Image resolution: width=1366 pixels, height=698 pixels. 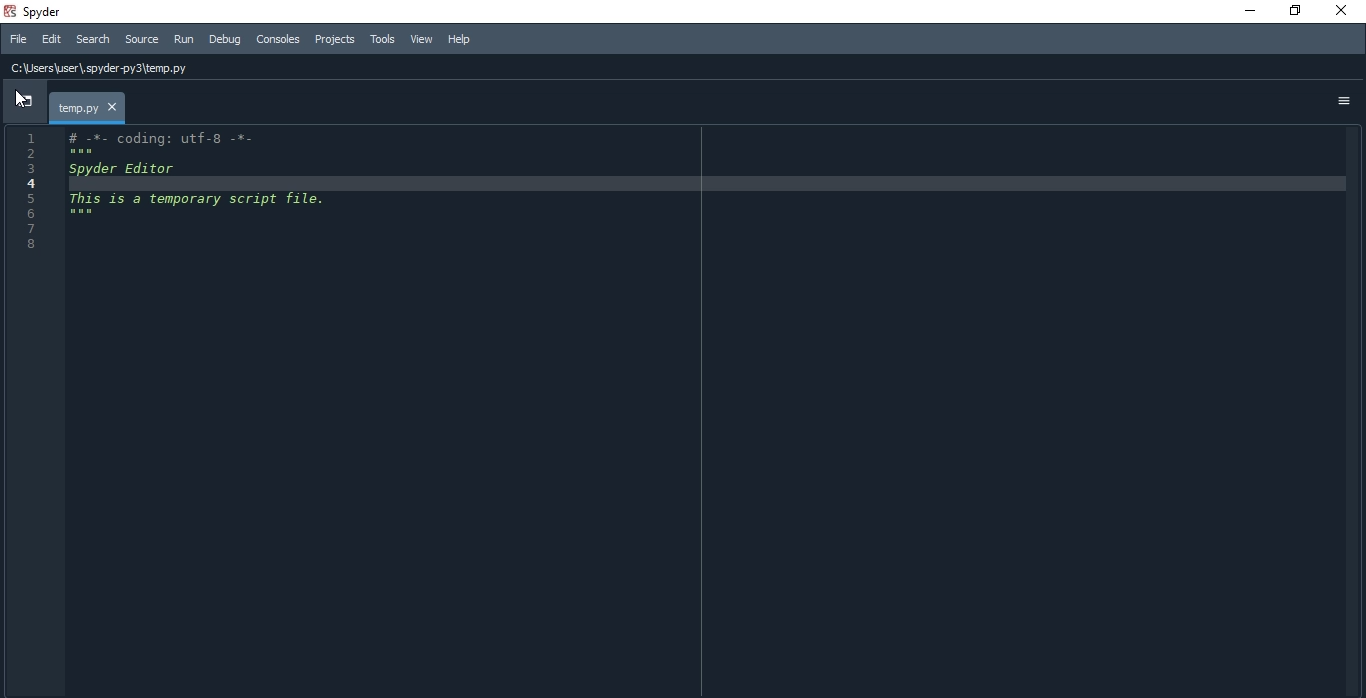 What do you see at coordinates (1340, 102) in the screenshot?
I see `options` at bounding box center [1340, 102].